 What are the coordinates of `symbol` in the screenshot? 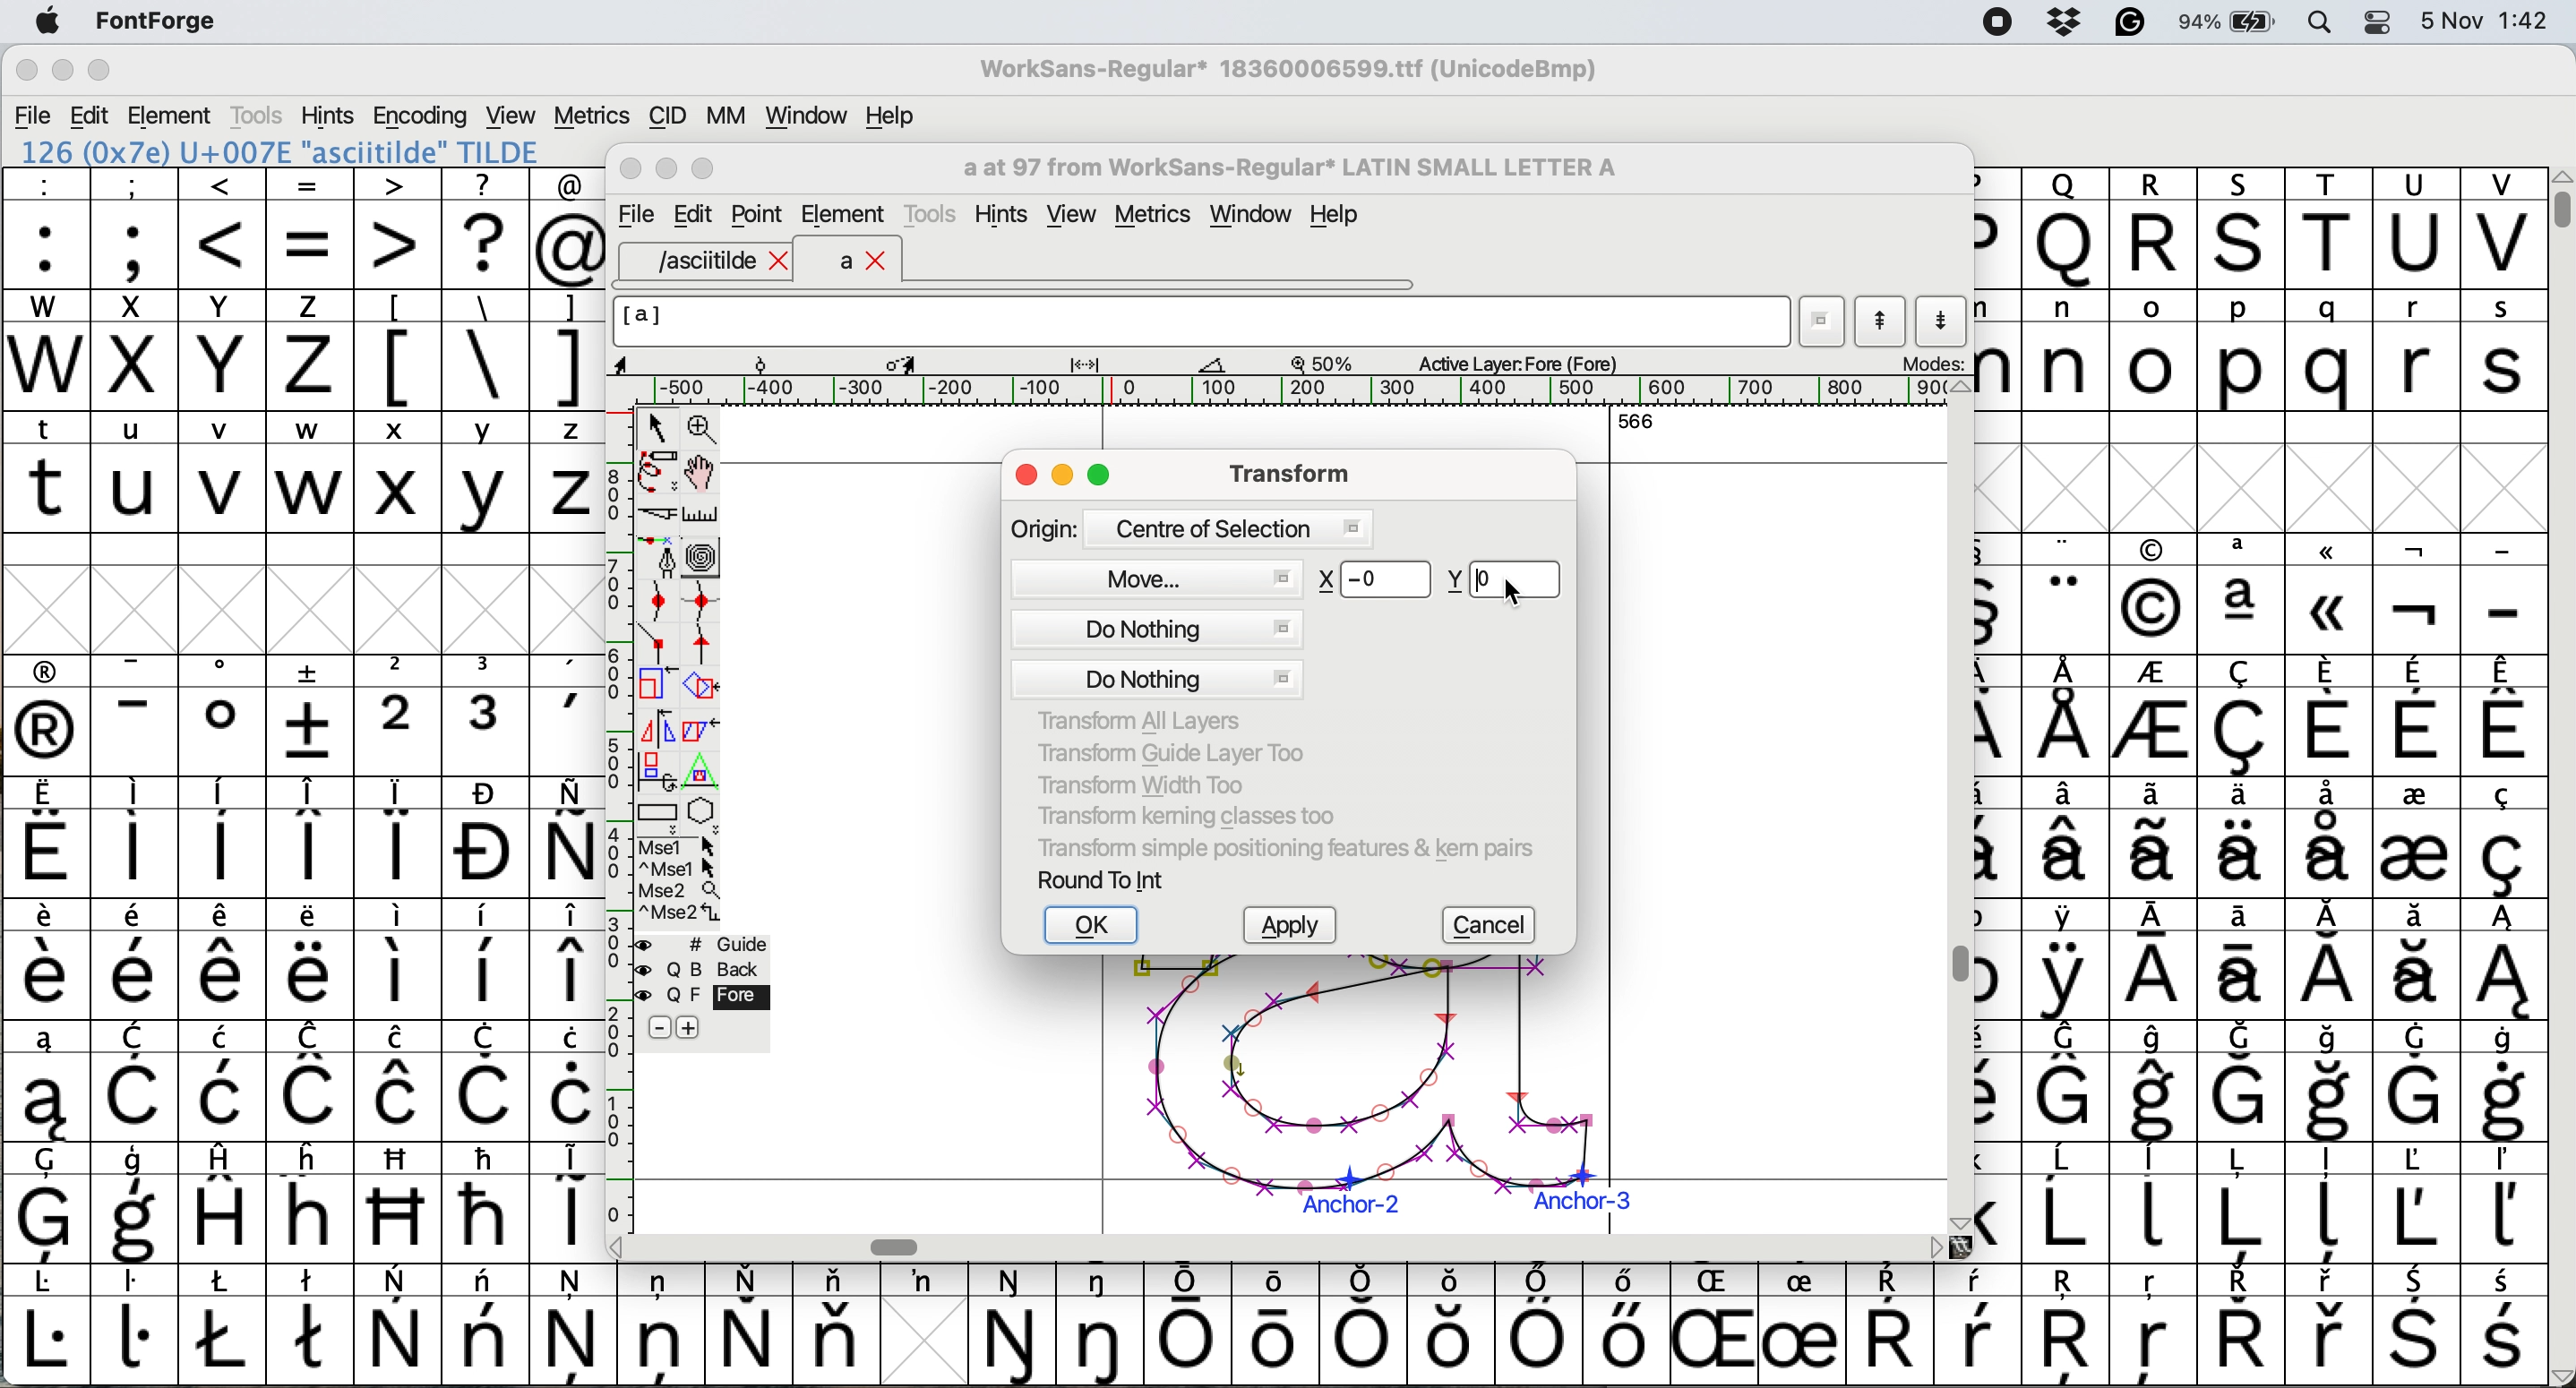 It's located at (2503, 1082).